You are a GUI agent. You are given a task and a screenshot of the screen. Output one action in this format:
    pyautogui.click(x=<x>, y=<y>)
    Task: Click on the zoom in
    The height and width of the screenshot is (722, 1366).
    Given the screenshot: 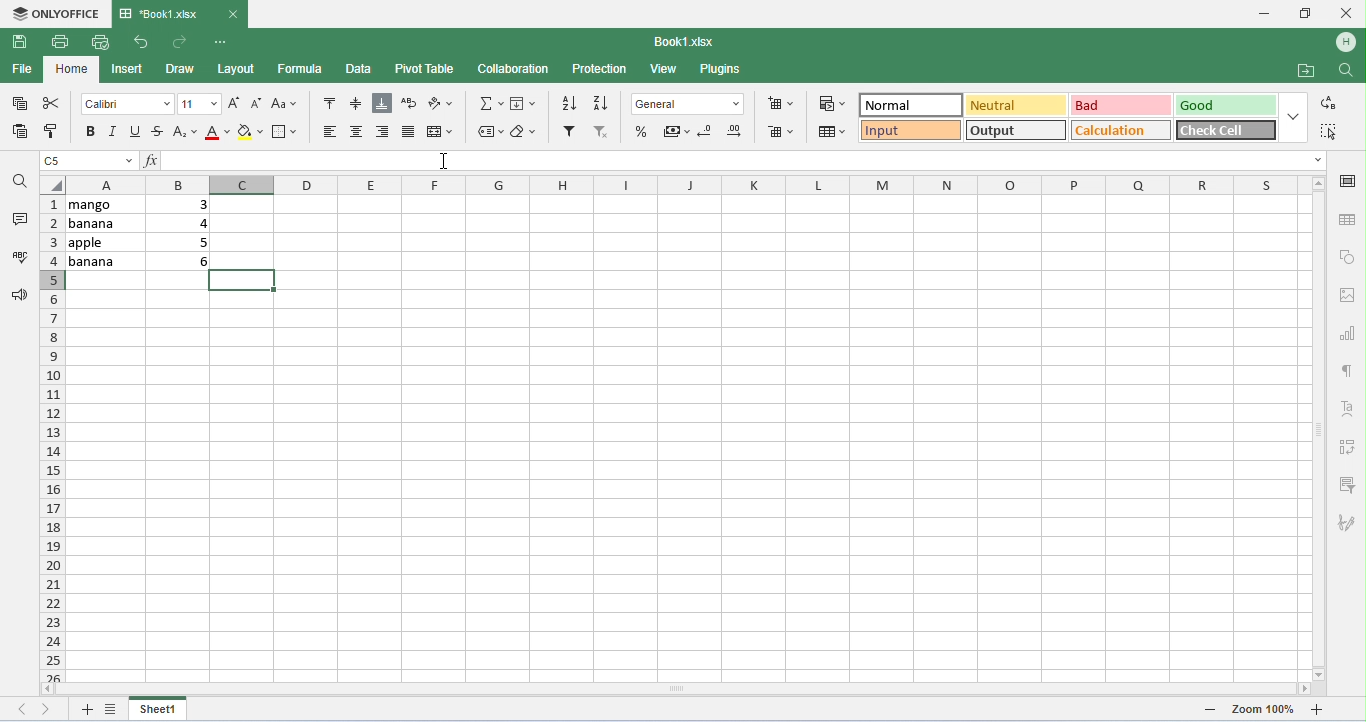 What is the action you would take?
    pyautogui.click(x=1212, y=710)
    